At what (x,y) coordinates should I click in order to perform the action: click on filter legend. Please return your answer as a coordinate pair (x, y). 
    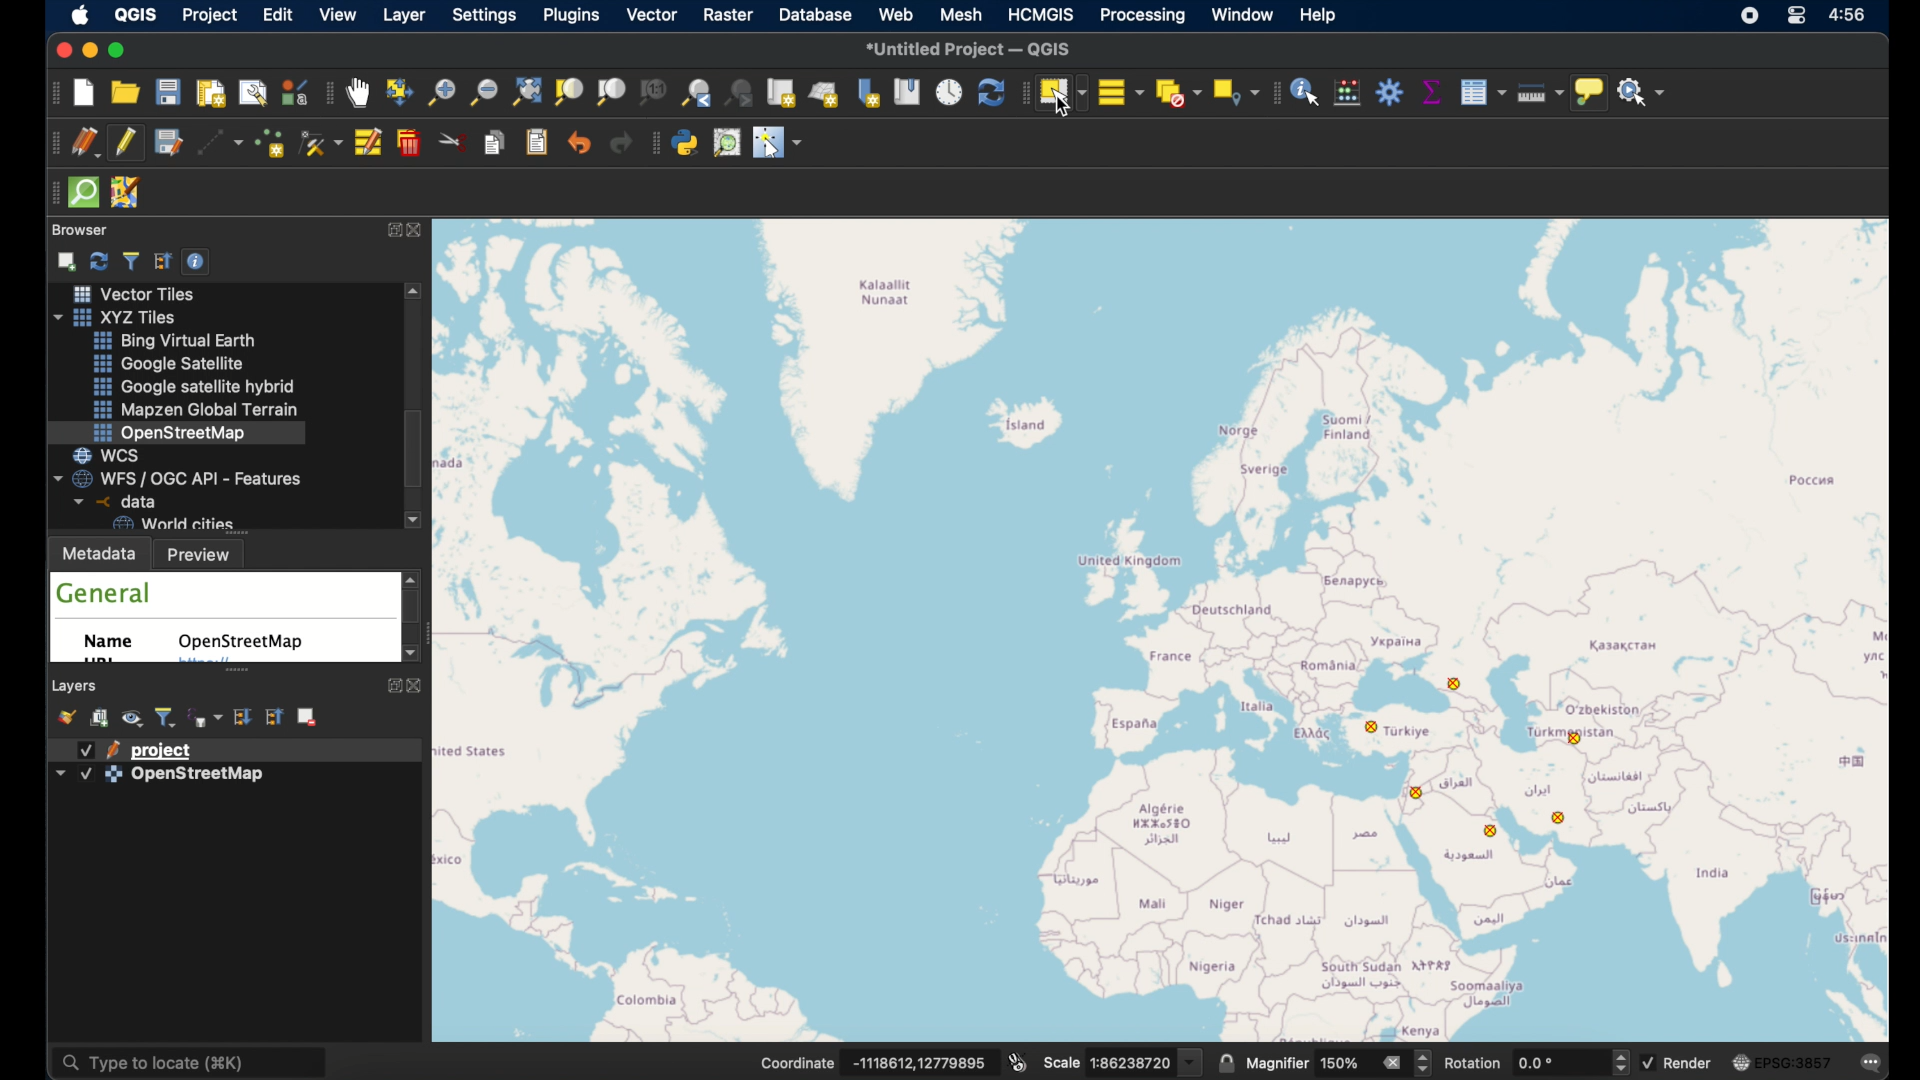
    Looking at the image, I should click on (167, 717).